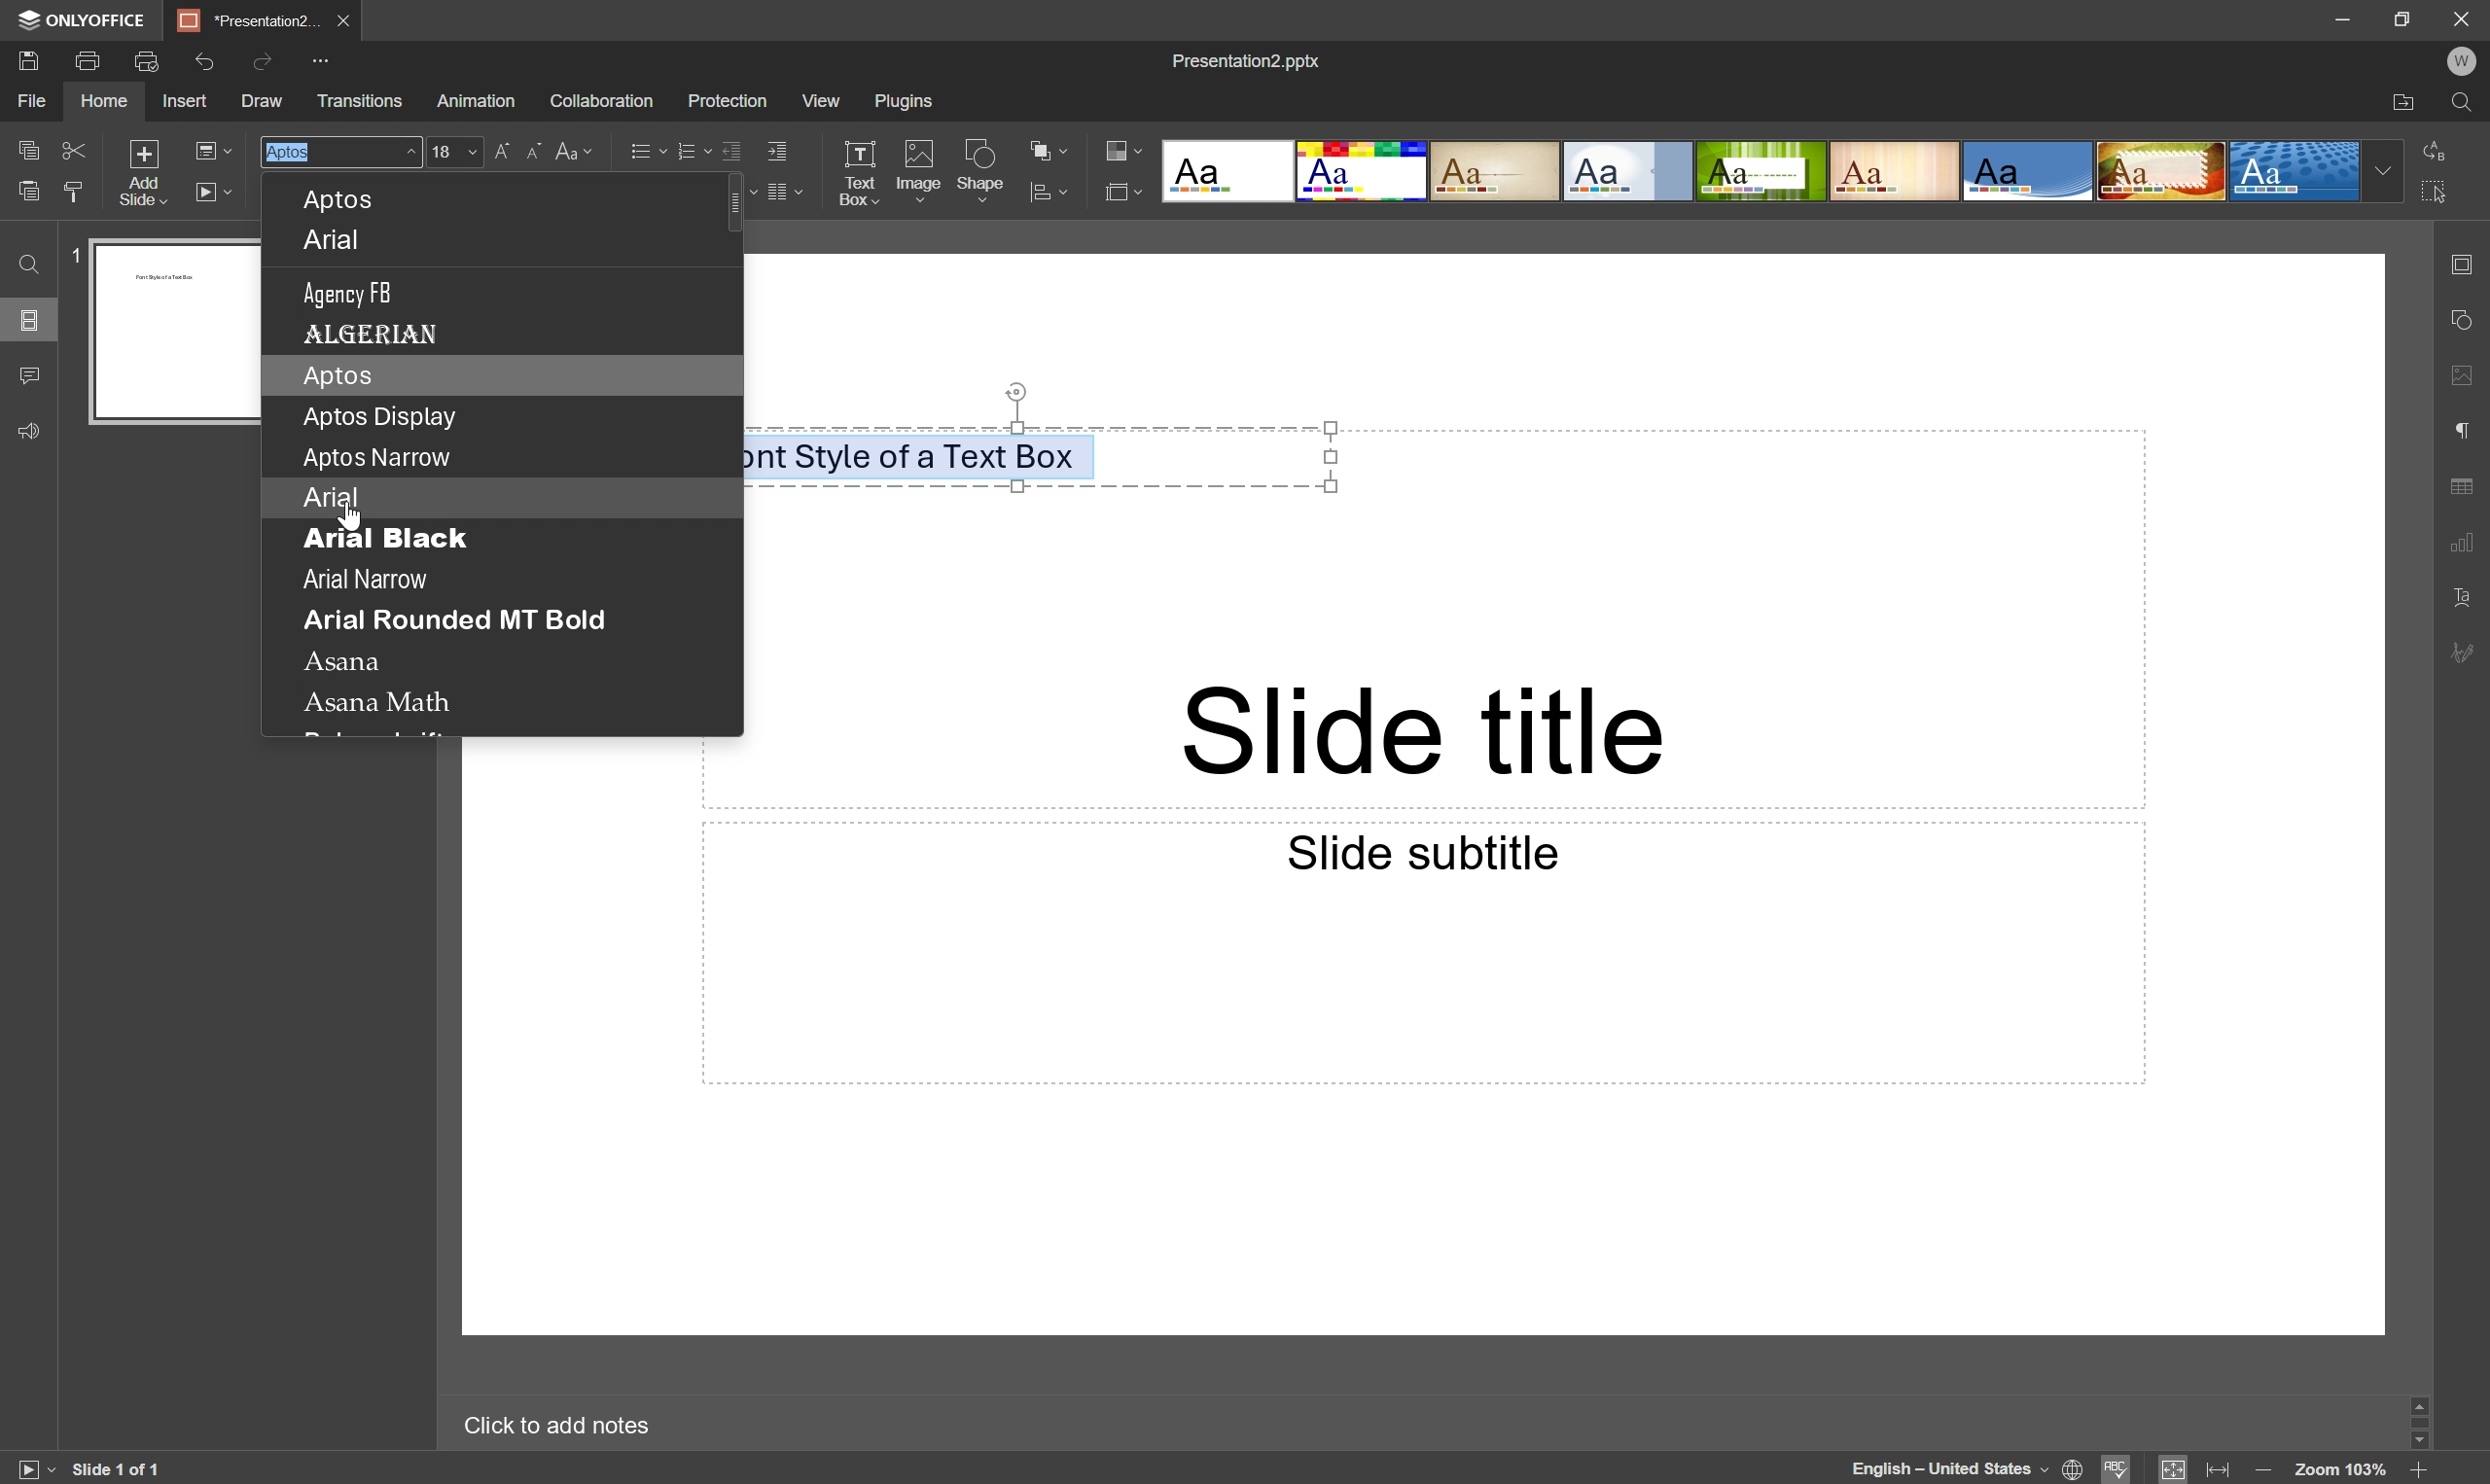  Describe the element at coordinates (534, 146) in the screenshot. I see `Decrement font size` at that location.